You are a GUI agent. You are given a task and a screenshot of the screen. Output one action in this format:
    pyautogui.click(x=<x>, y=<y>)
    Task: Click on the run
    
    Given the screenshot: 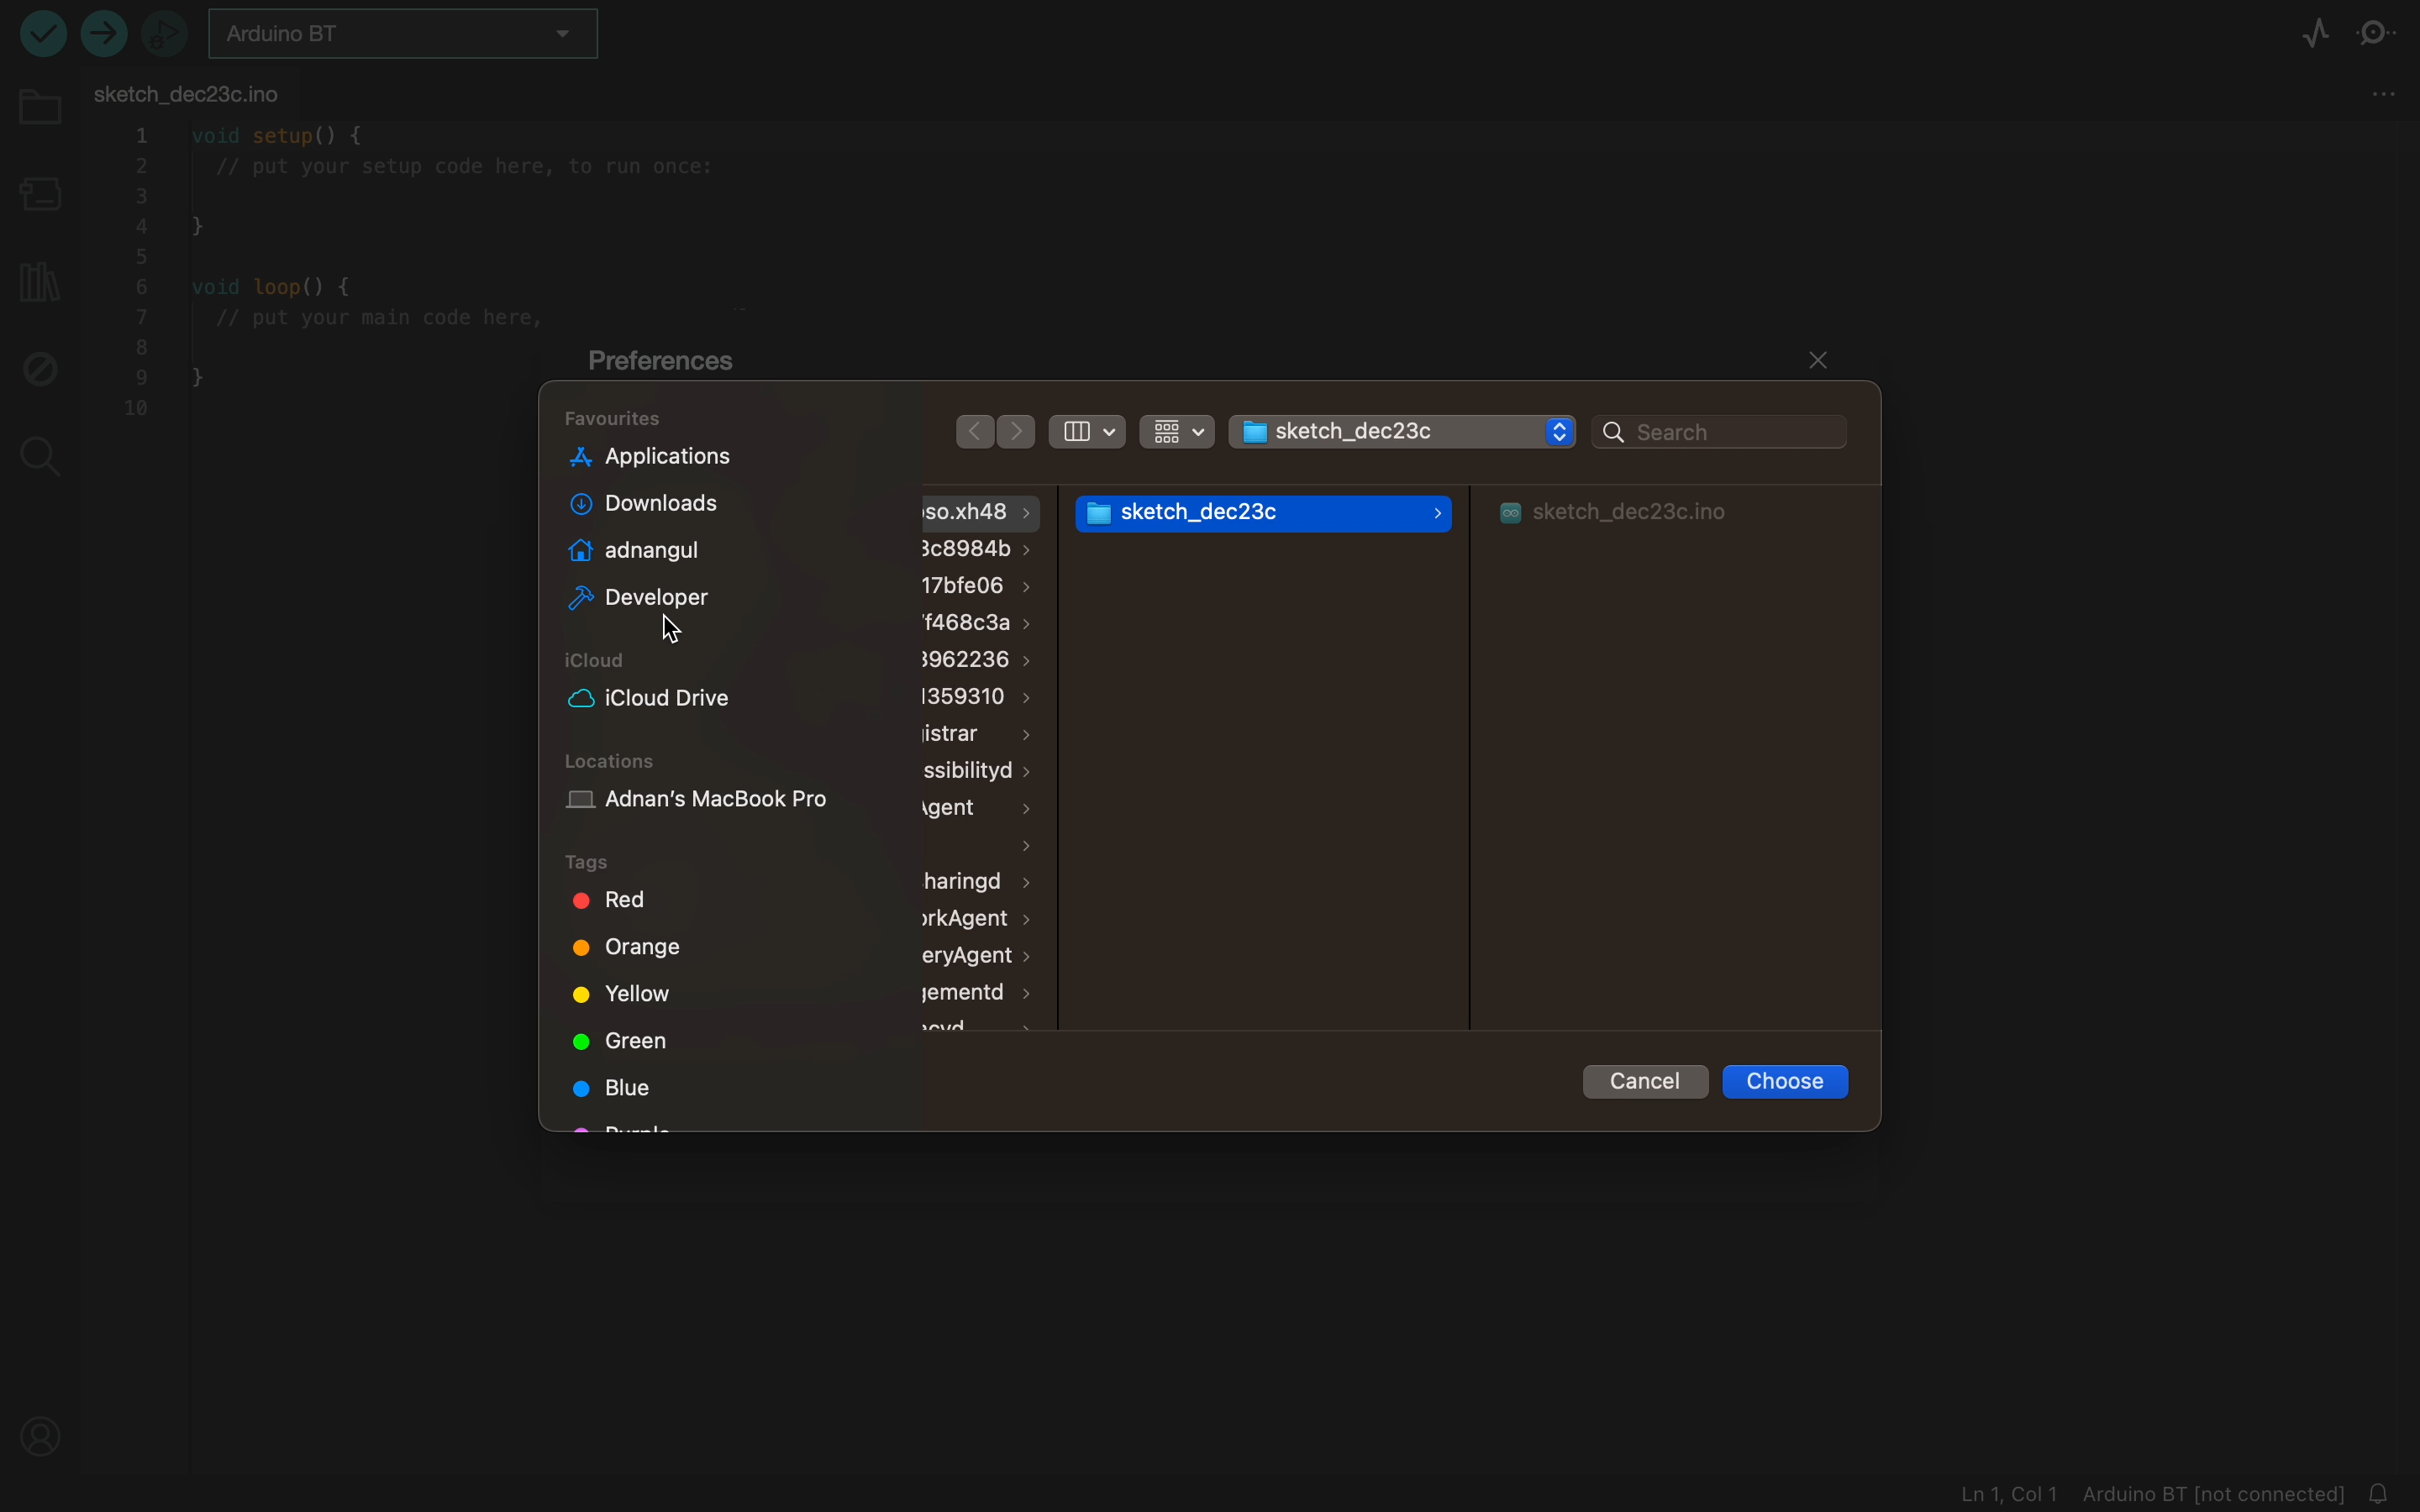 What is the action you would take?
    pyautogui.click(x=43, y=34)
    